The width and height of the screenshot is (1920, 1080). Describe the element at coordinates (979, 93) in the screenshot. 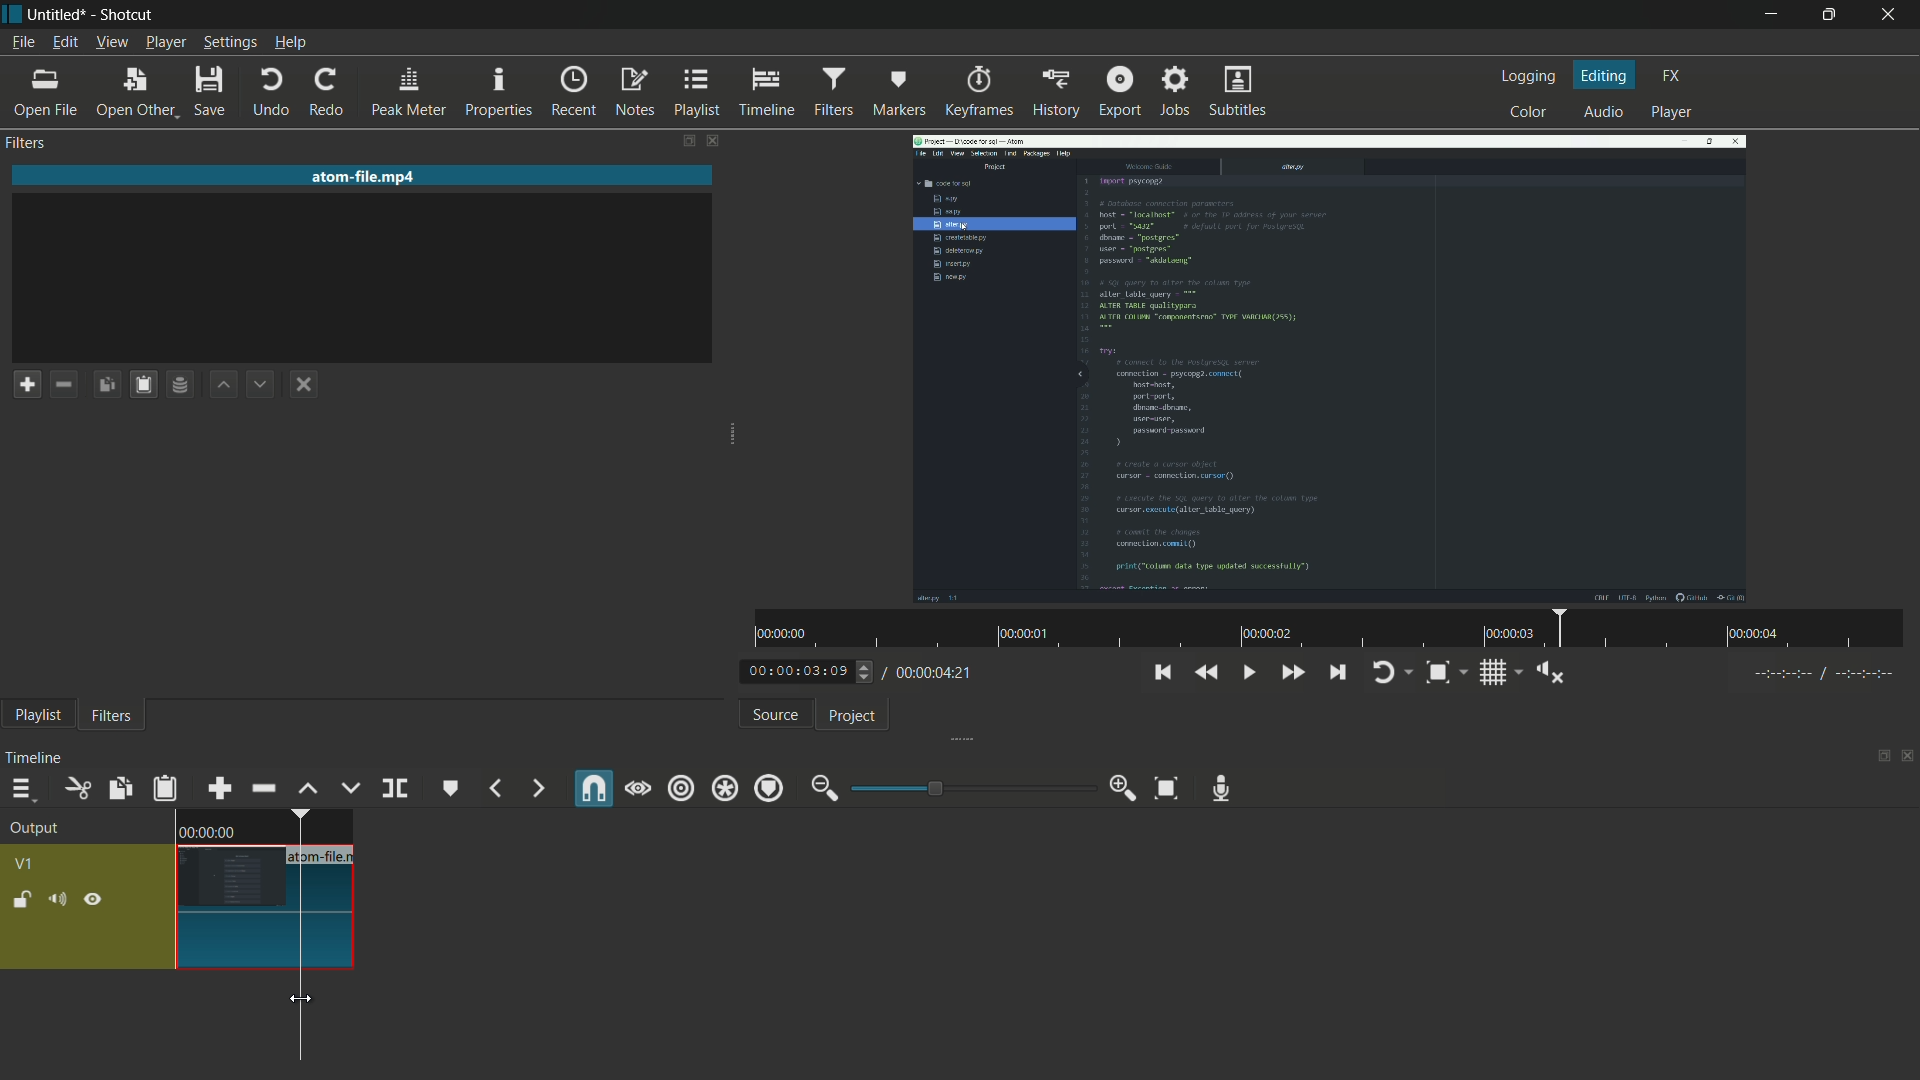

I see `keyframes` at that location.